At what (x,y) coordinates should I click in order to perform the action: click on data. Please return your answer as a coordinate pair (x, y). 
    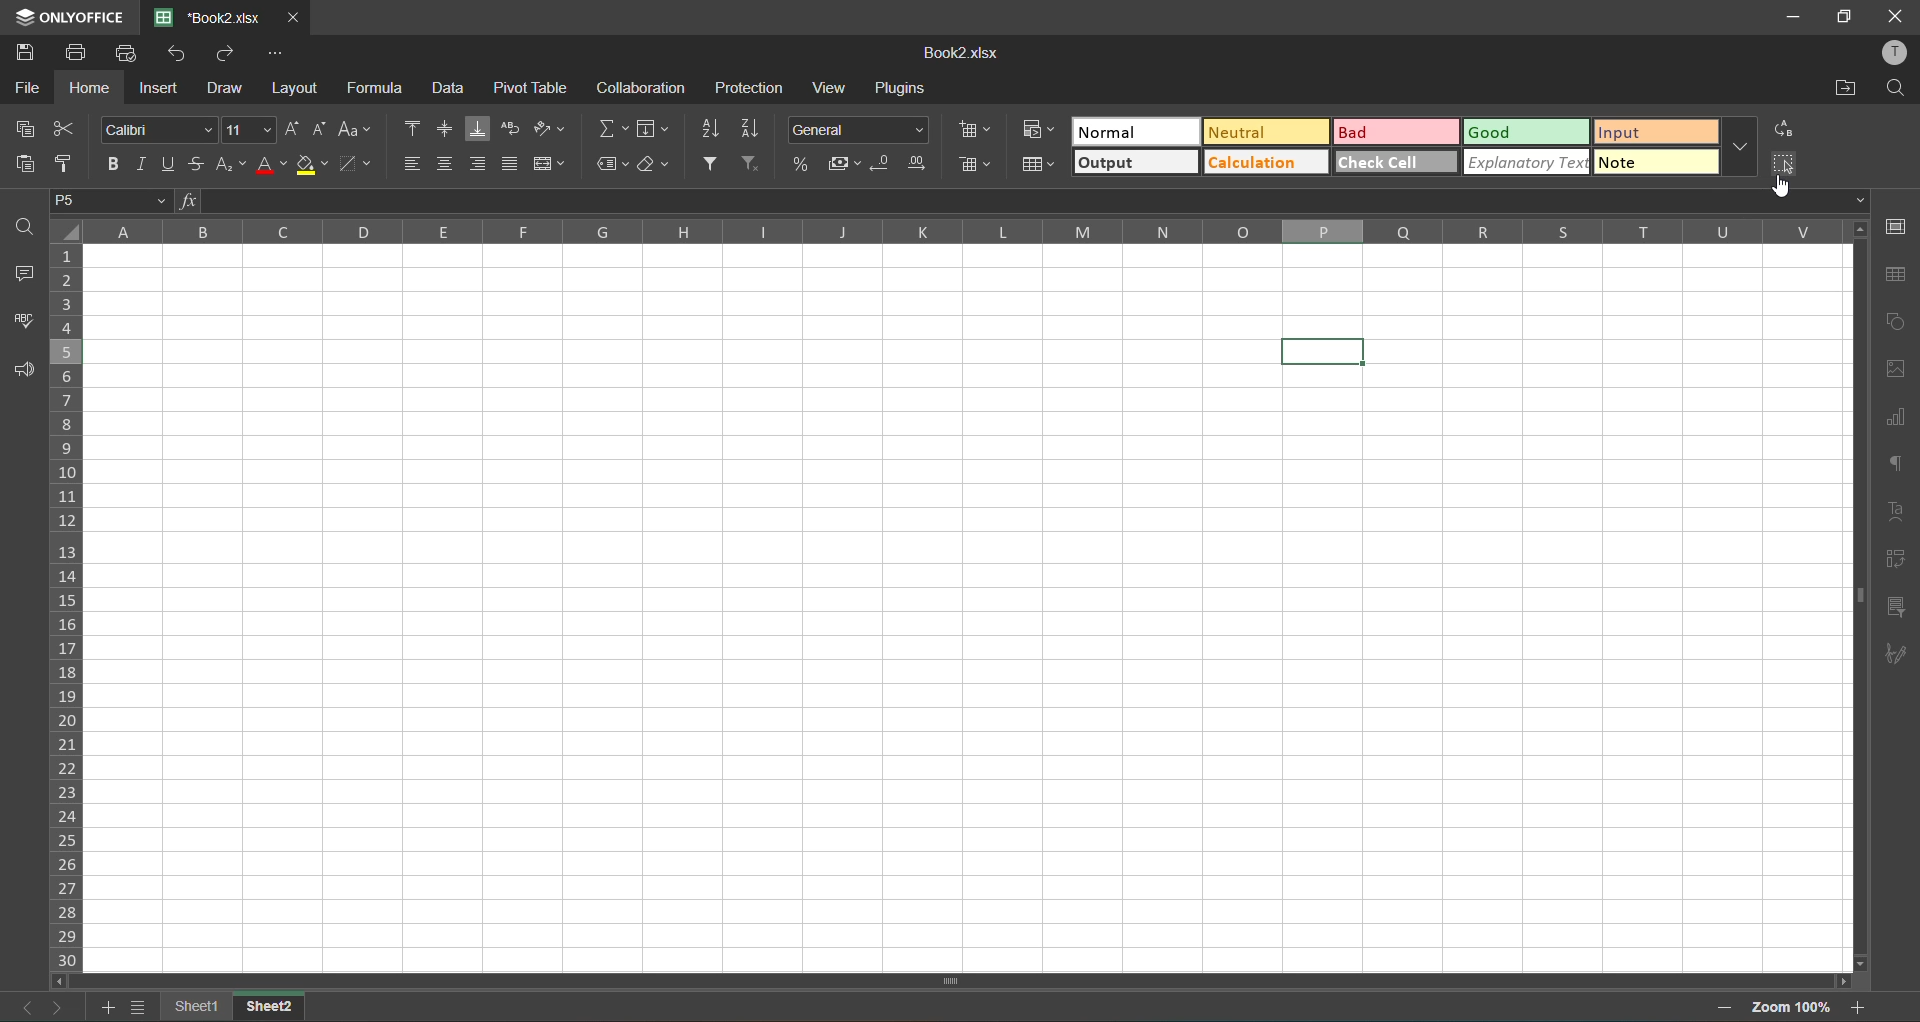
    Looking at the image, I should click on (451, 91).